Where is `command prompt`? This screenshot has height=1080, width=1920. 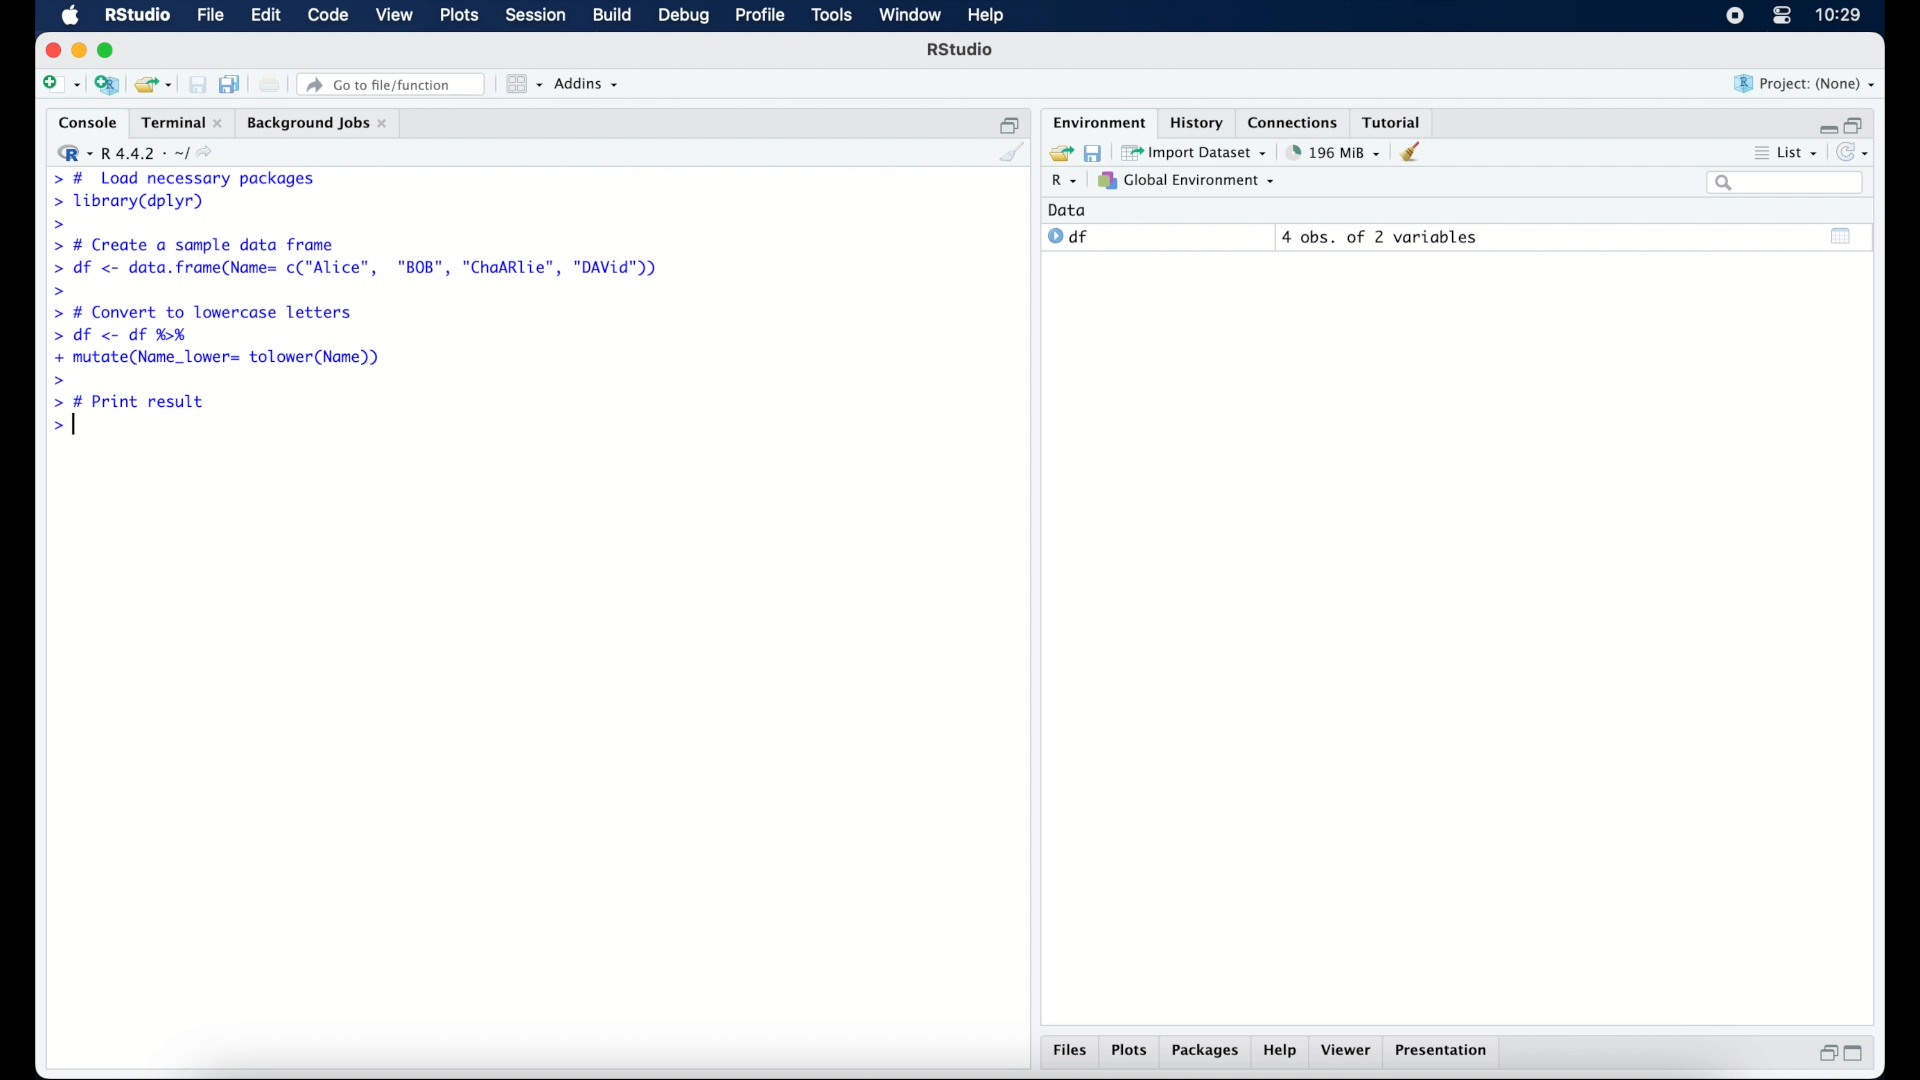 command prompt is located at coordinates (55, 225).